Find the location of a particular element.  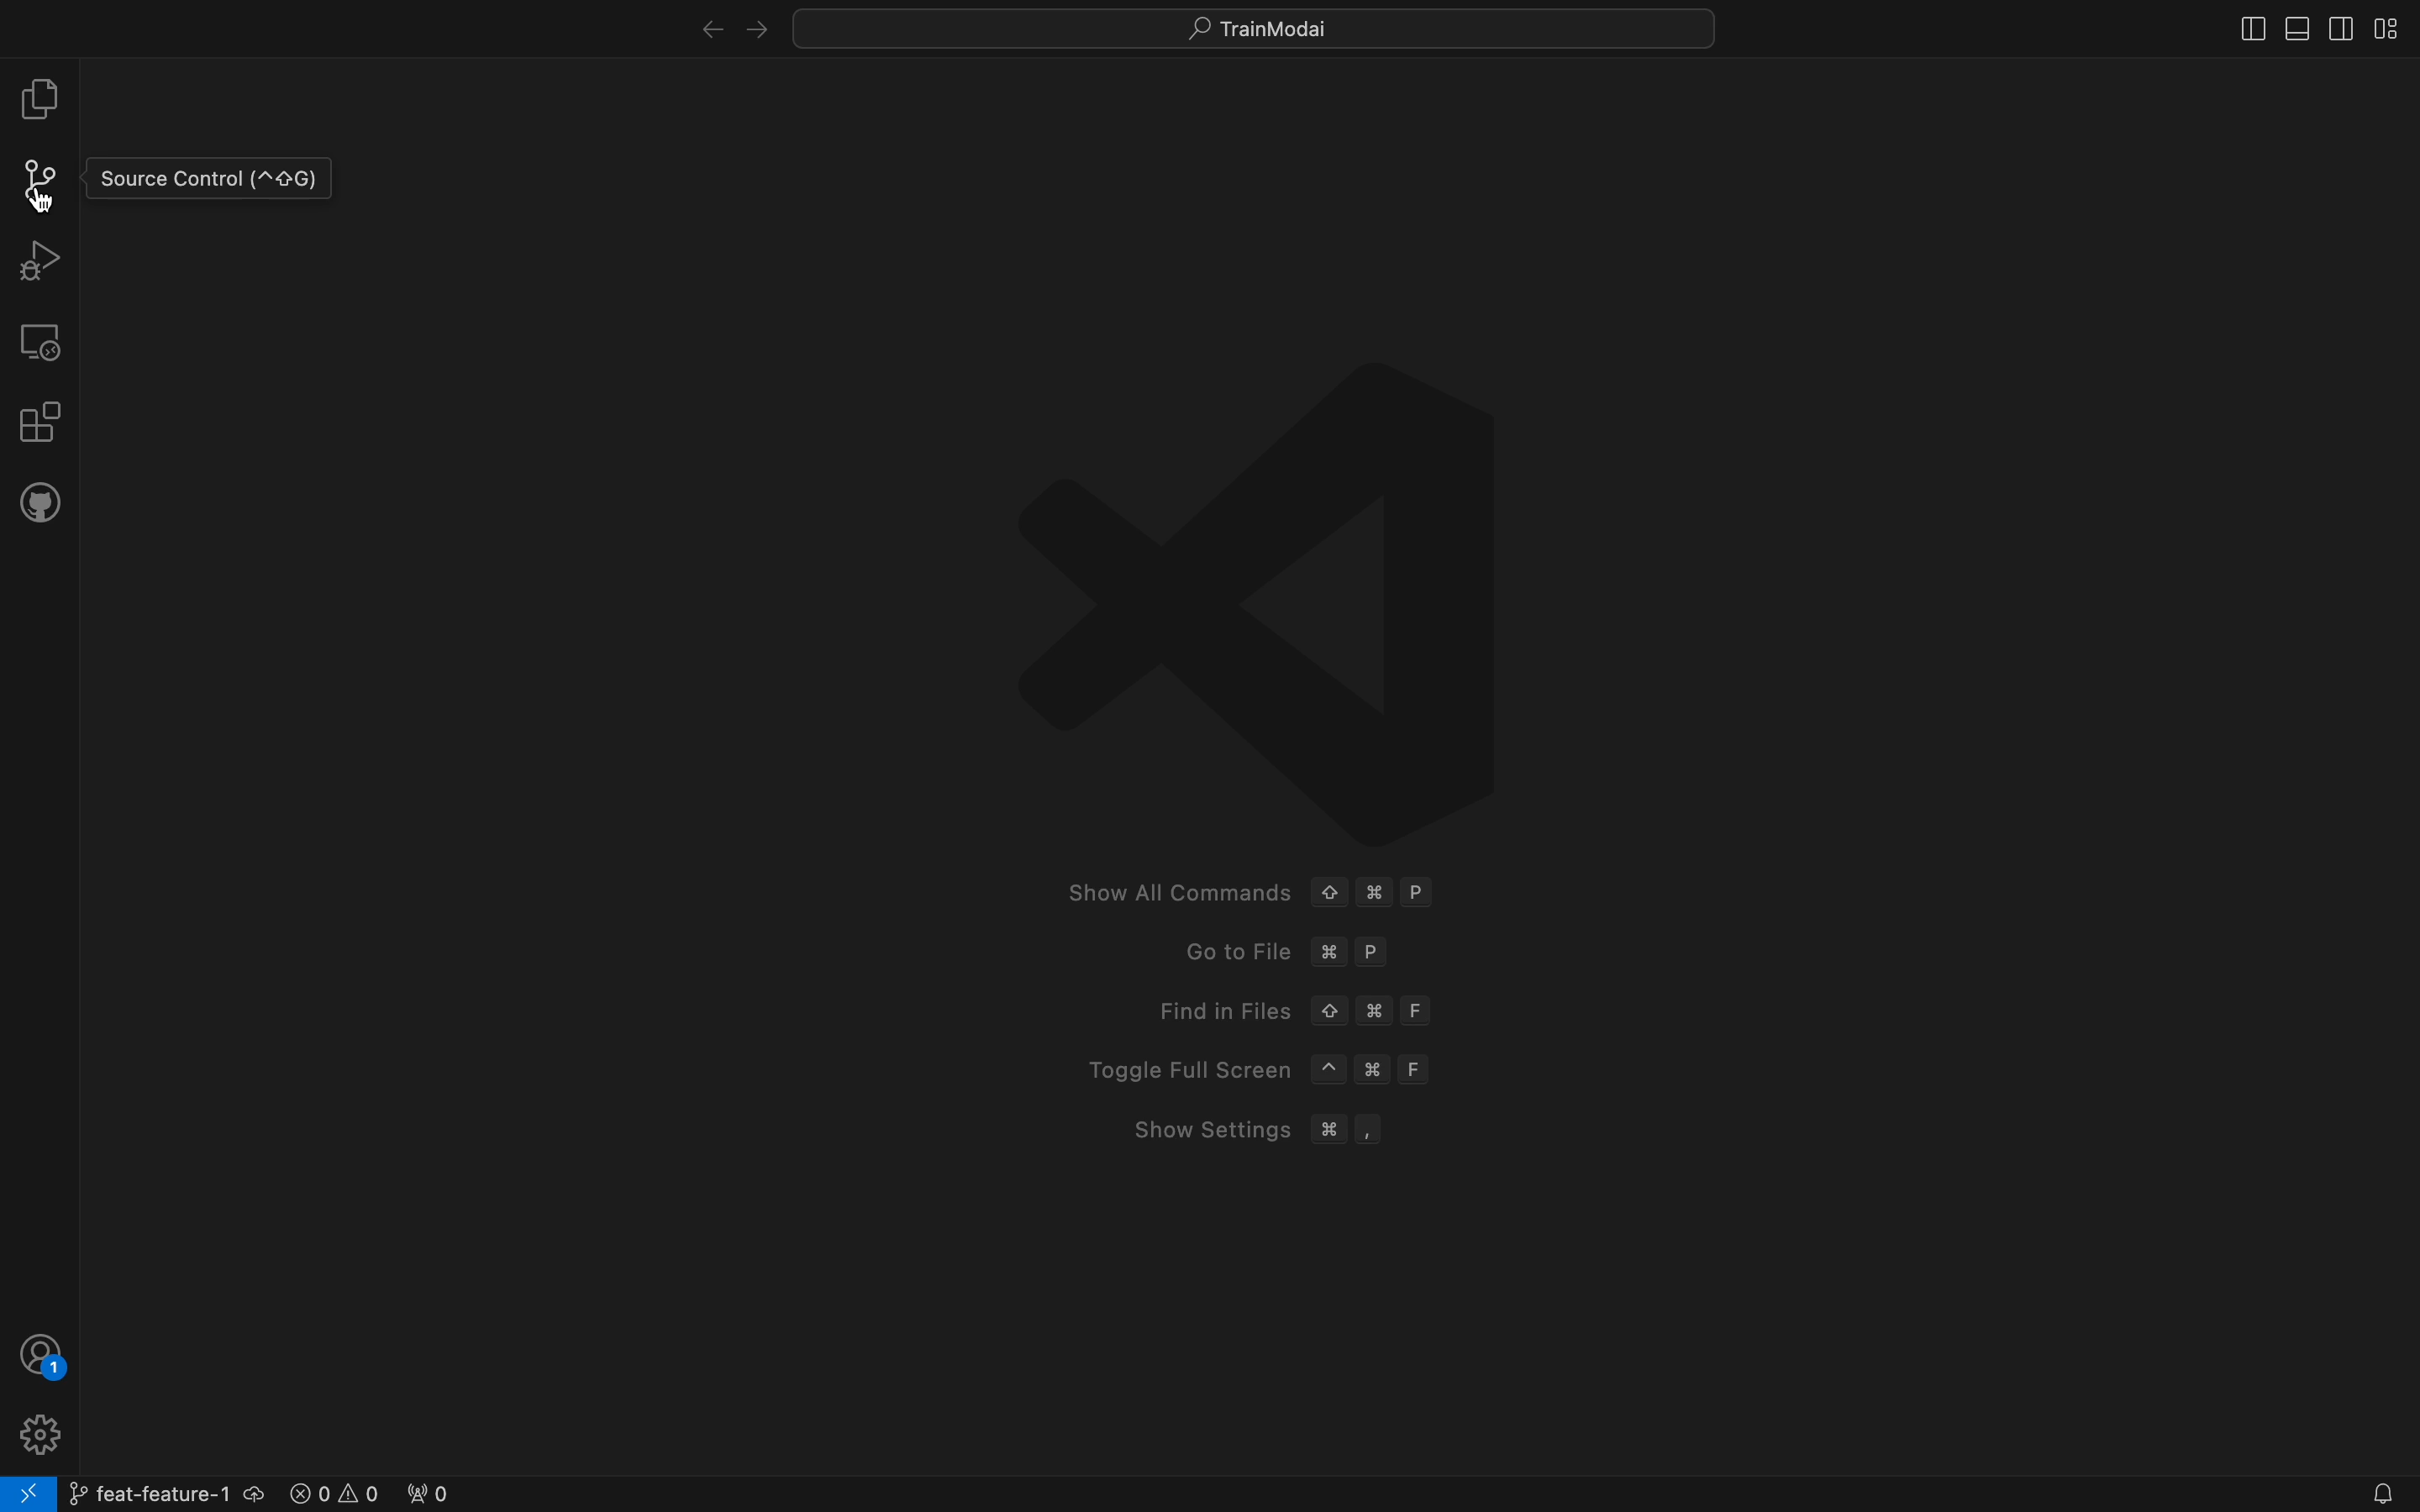

arrows is located at coordinates (725, 27).